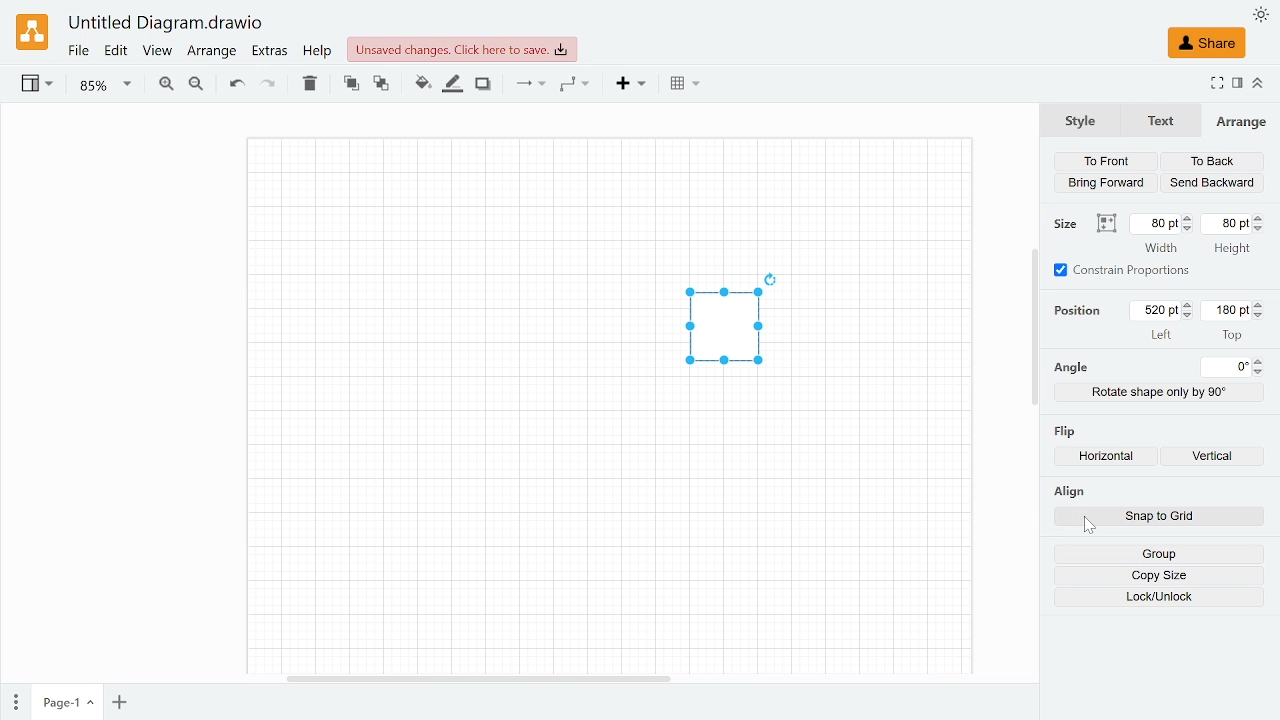 The image size is (1280, 720). What do you see at coordinates (1070, 368) in the screenshot?
I see `angel` at bounding box center [1070, 368].